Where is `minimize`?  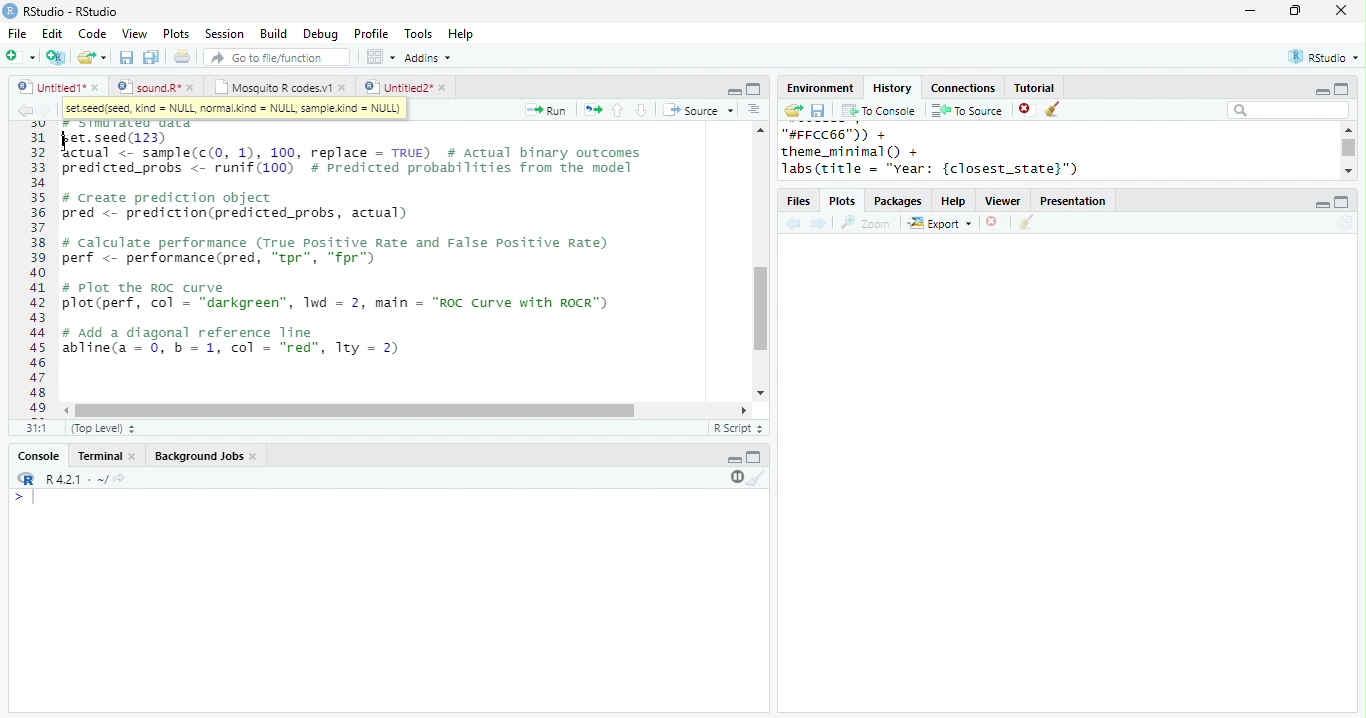 minimize is located at coordinates (1321, 92).